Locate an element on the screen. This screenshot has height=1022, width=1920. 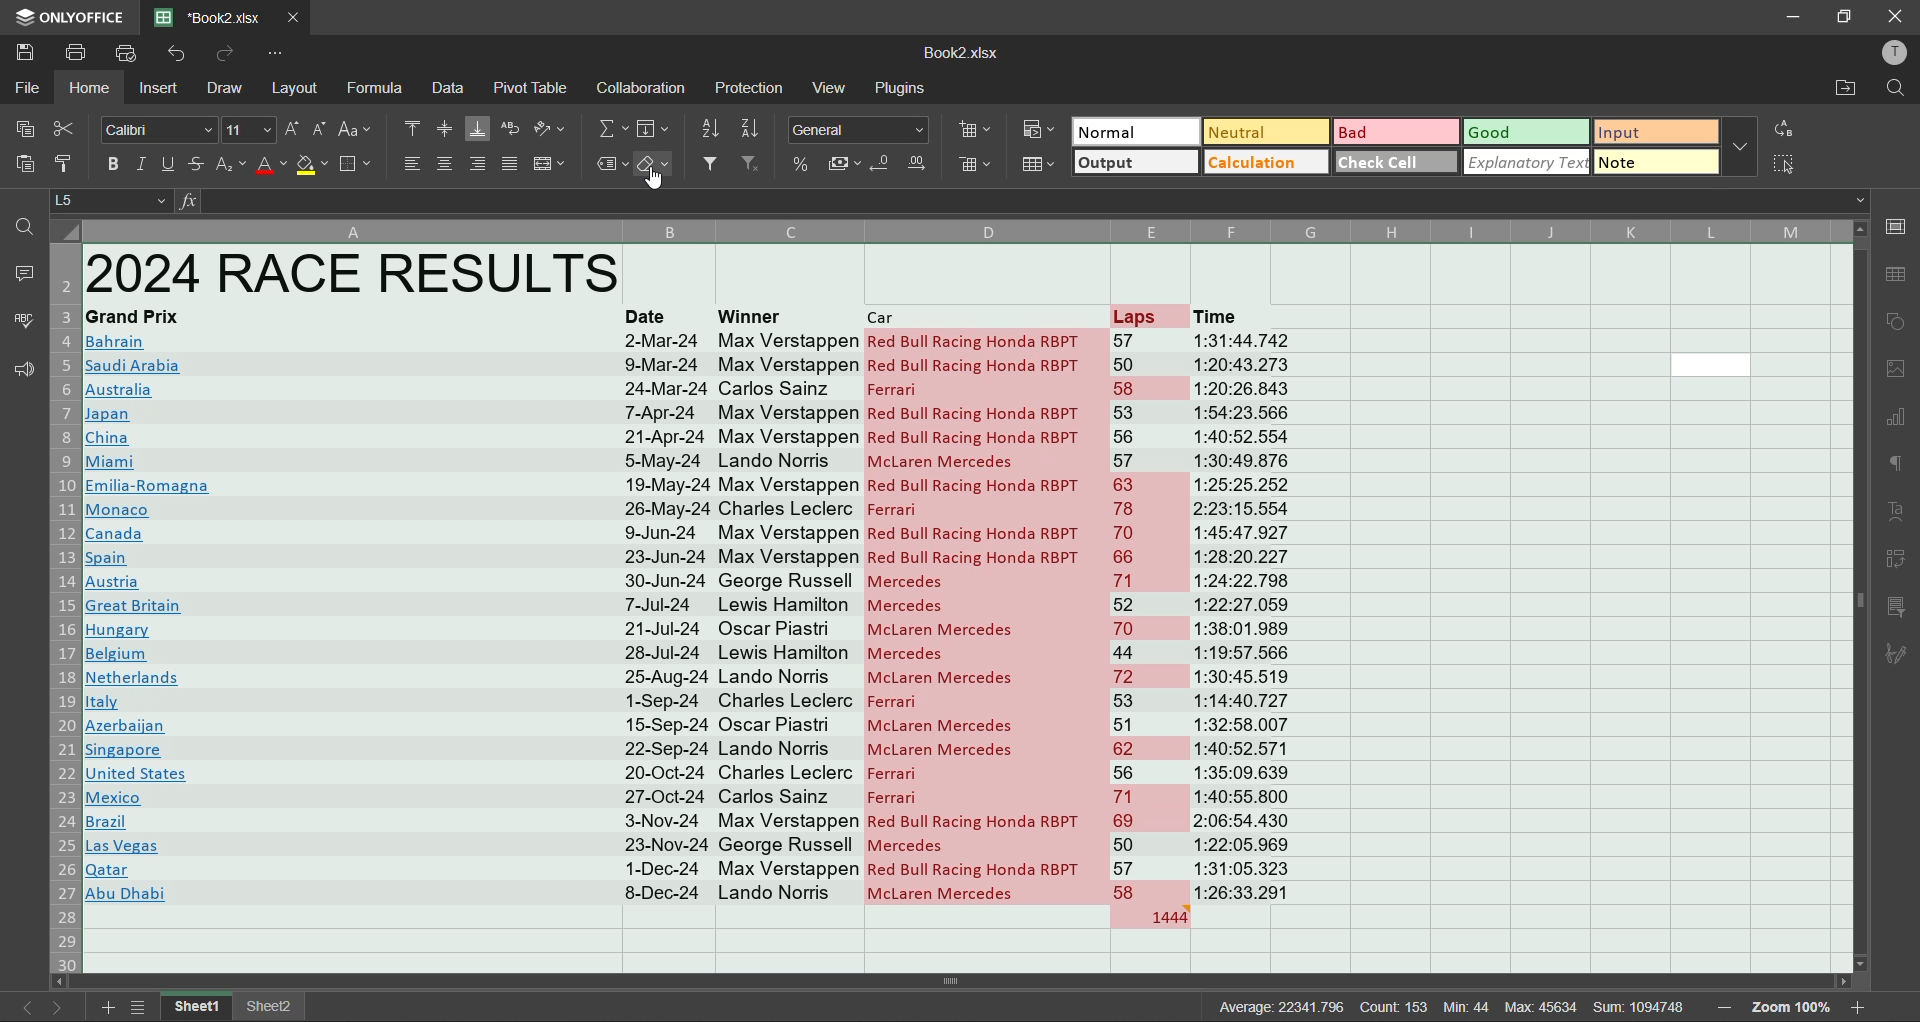
filename is located at coordinates (960, 53).